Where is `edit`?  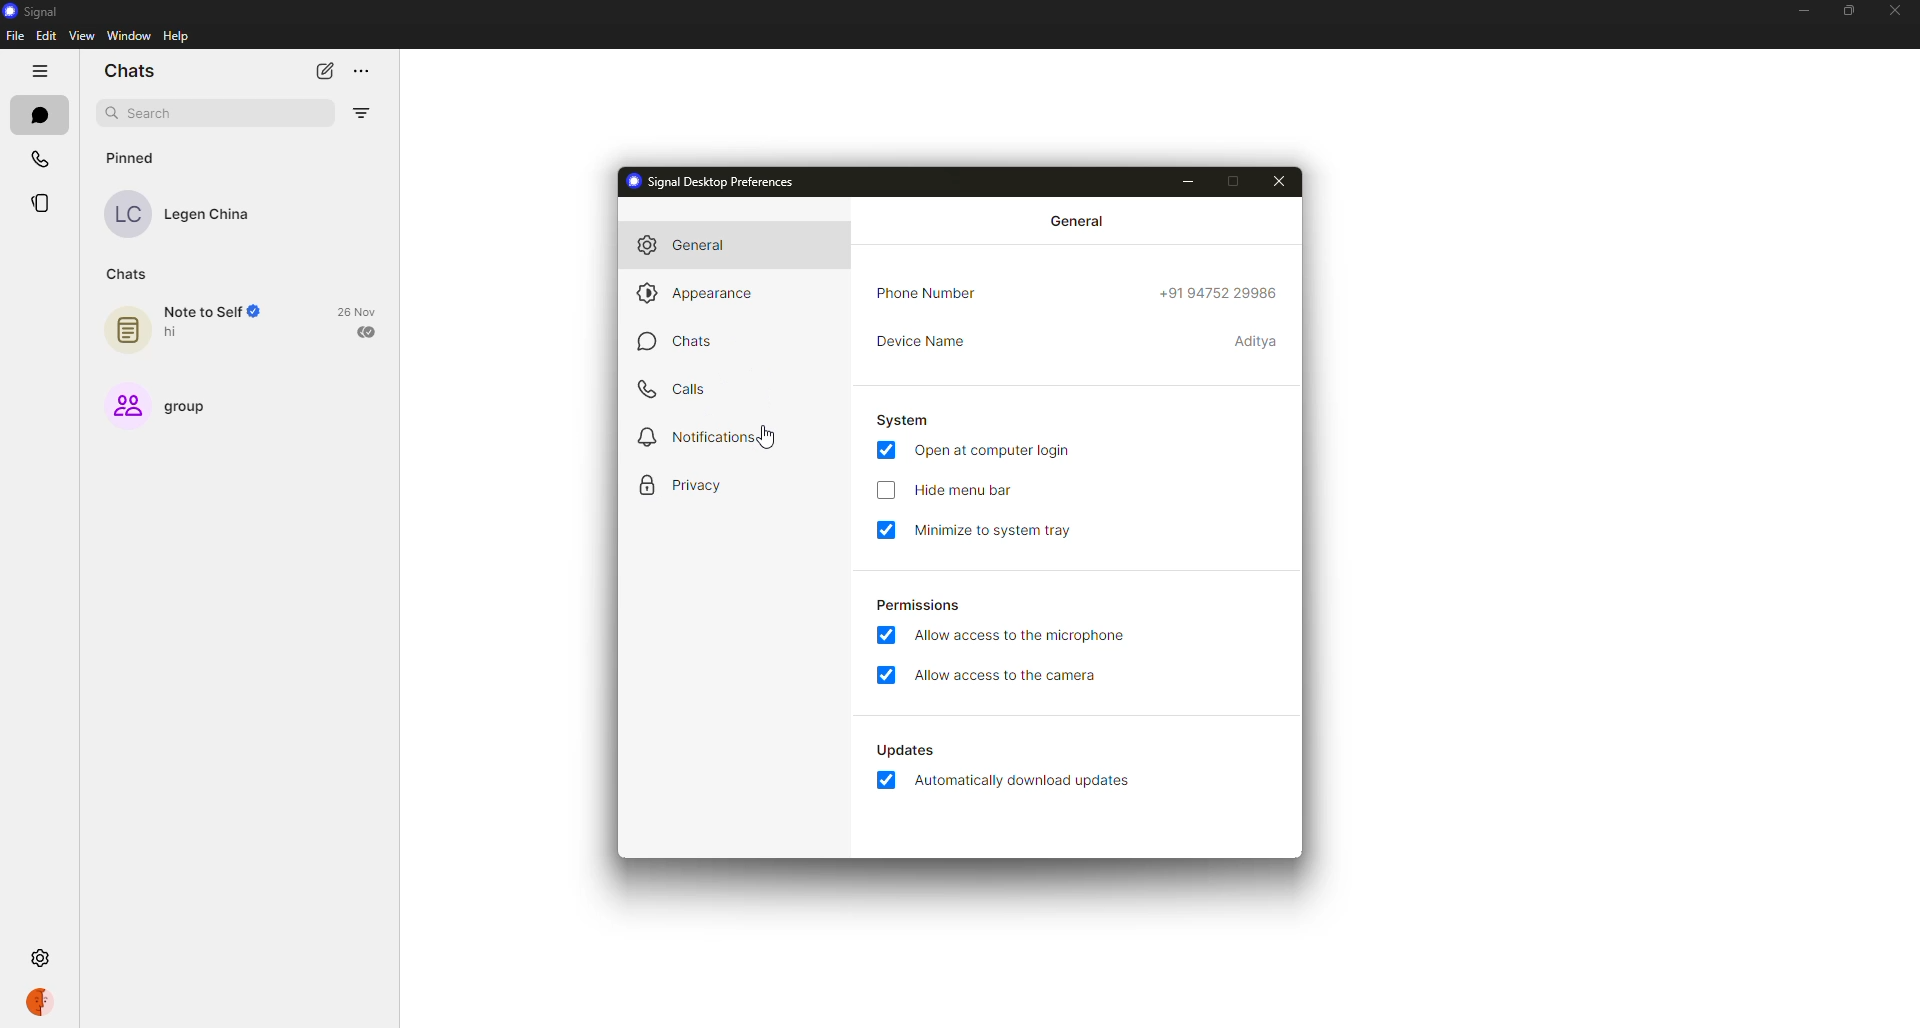 edit is located at coordinates (46, 36).